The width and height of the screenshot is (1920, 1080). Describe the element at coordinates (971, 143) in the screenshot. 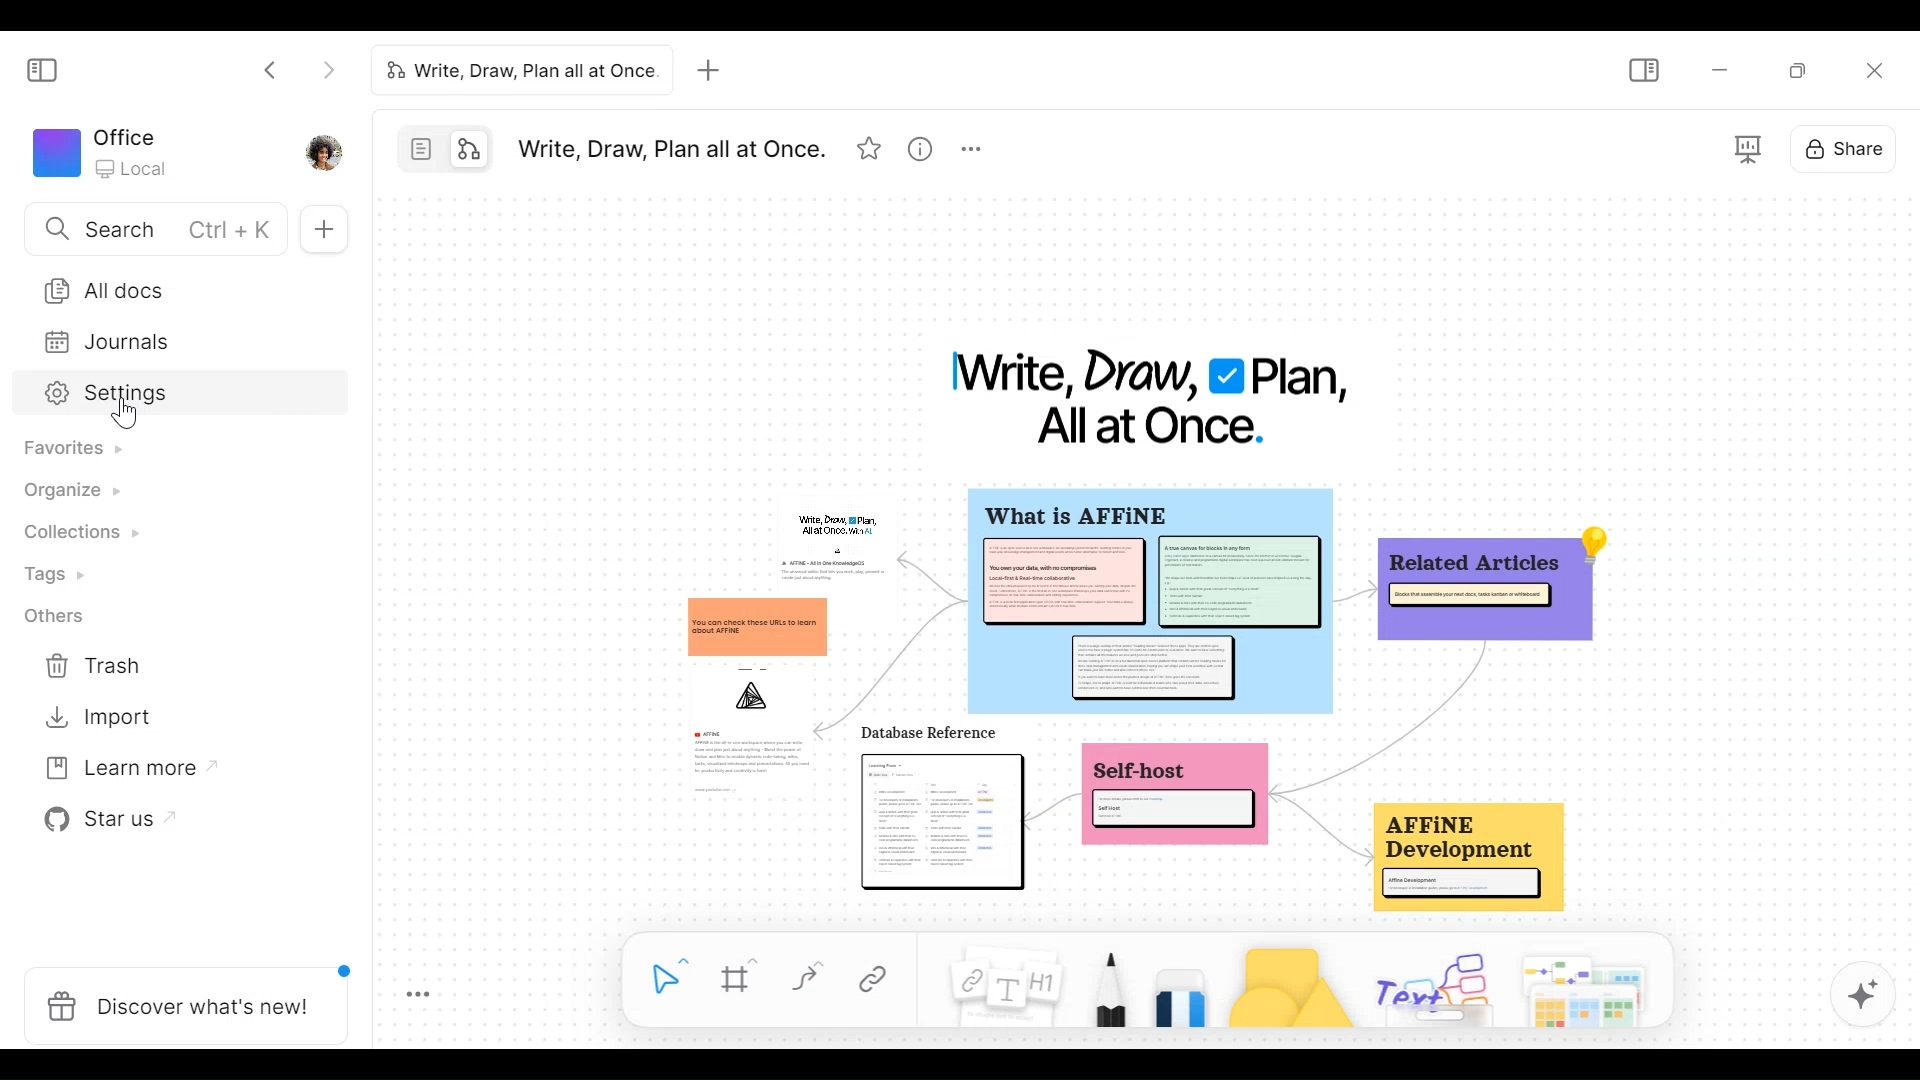

I see `more` at that location.